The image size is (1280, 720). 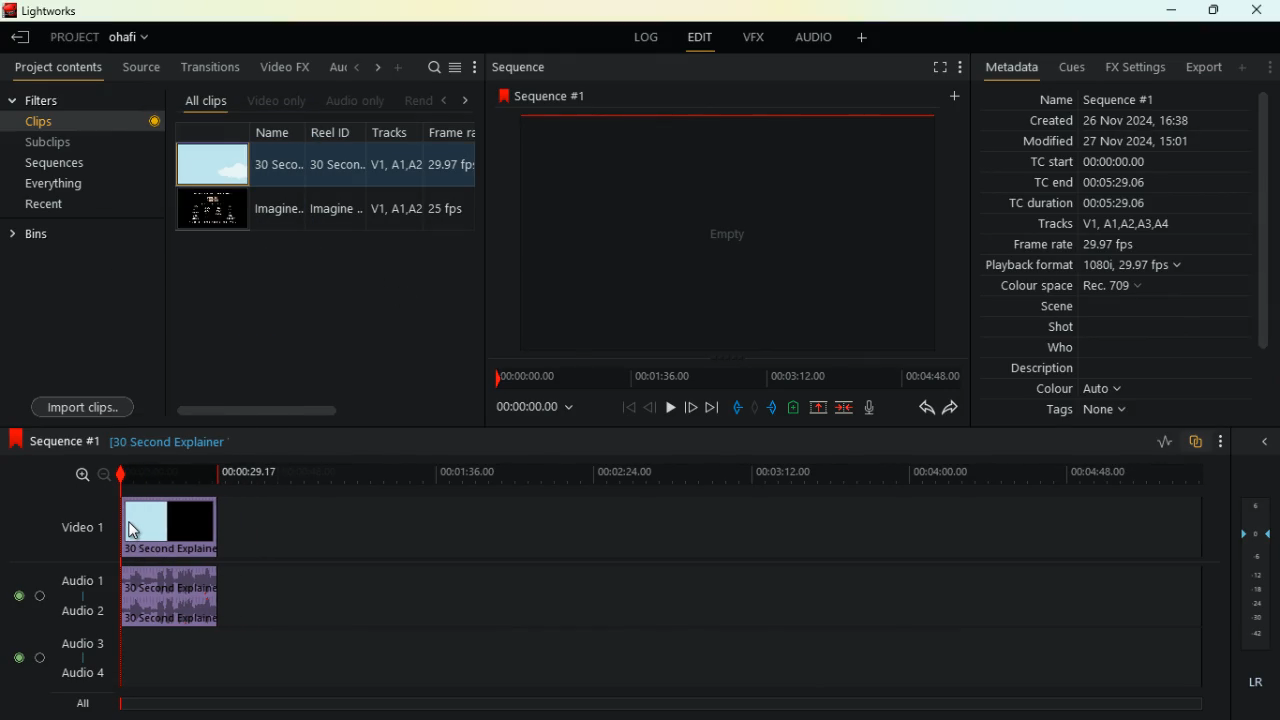 What do you see at coordinates (334, 68) in the screenshot?
I see `au` at bounding box center [334, 68].